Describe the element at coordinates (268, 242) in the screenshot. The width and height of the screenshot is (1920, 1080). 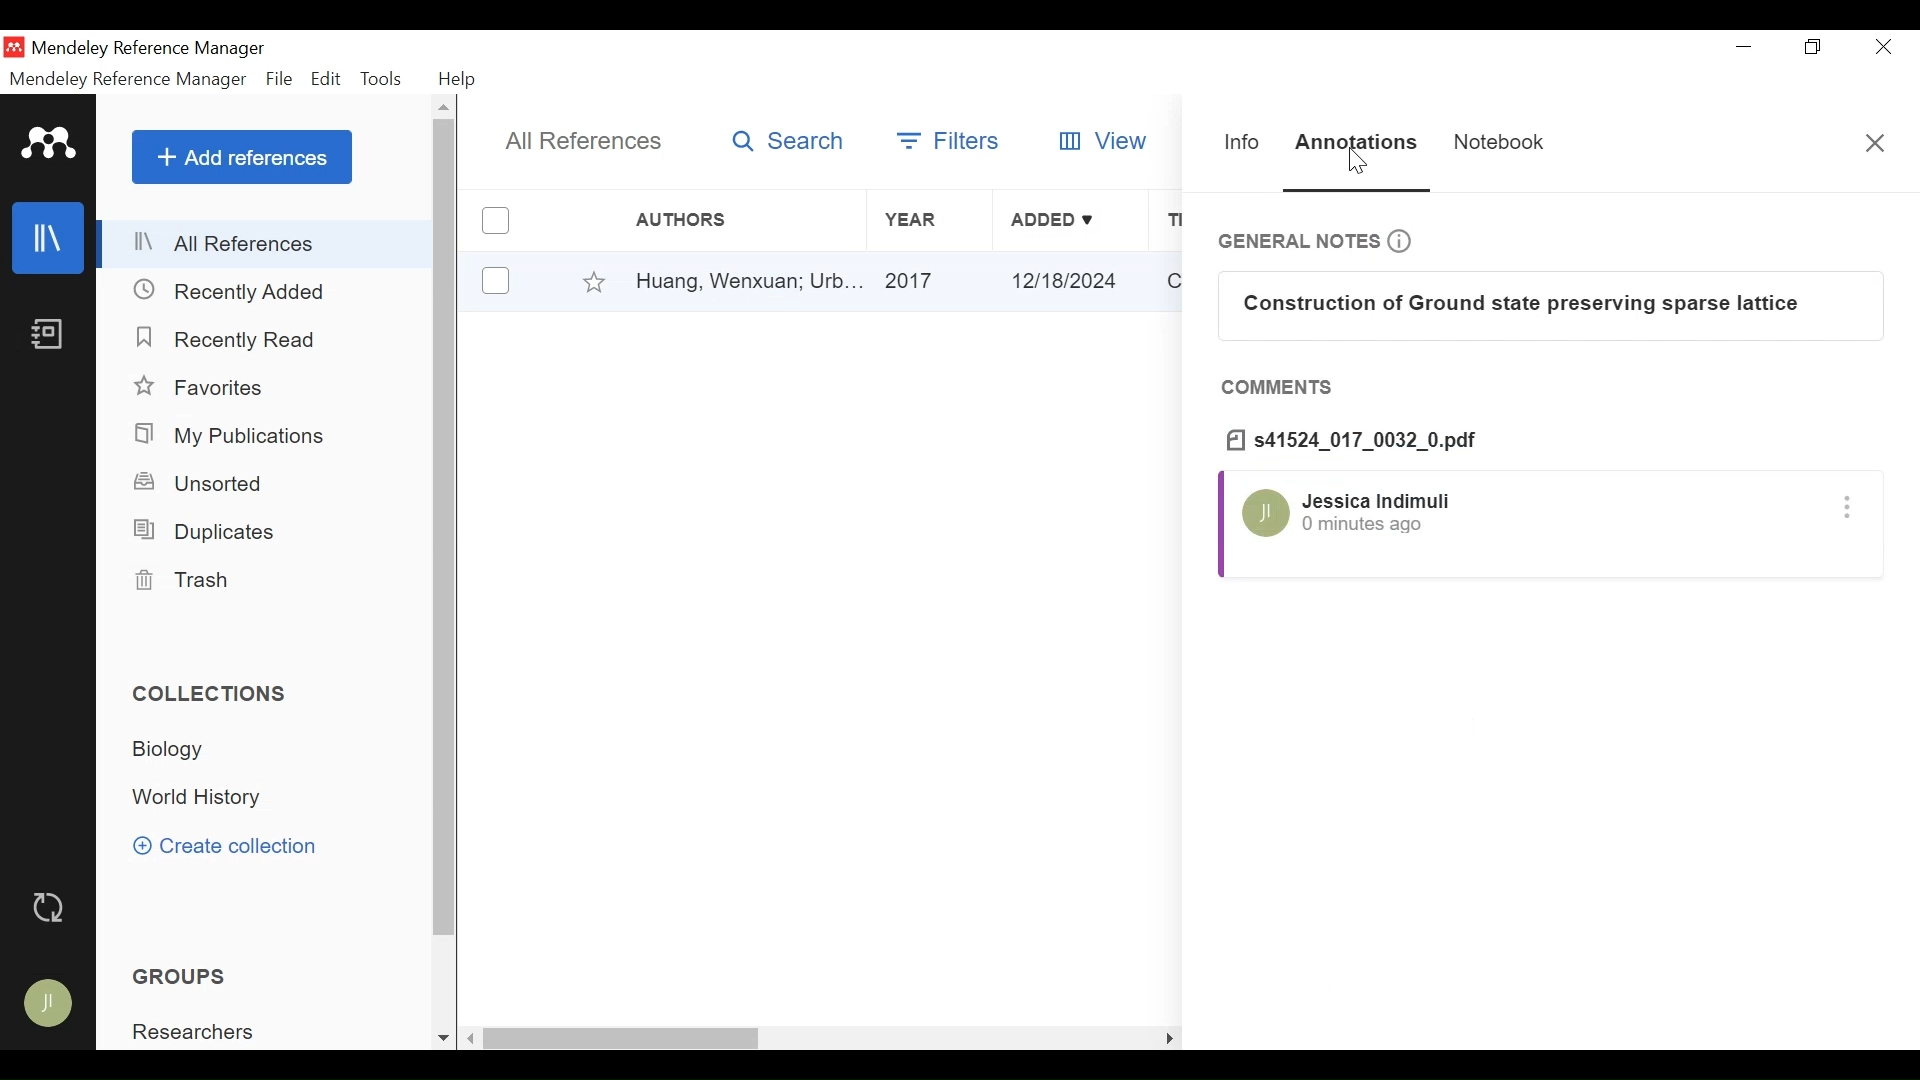
I see `All References` at that location.